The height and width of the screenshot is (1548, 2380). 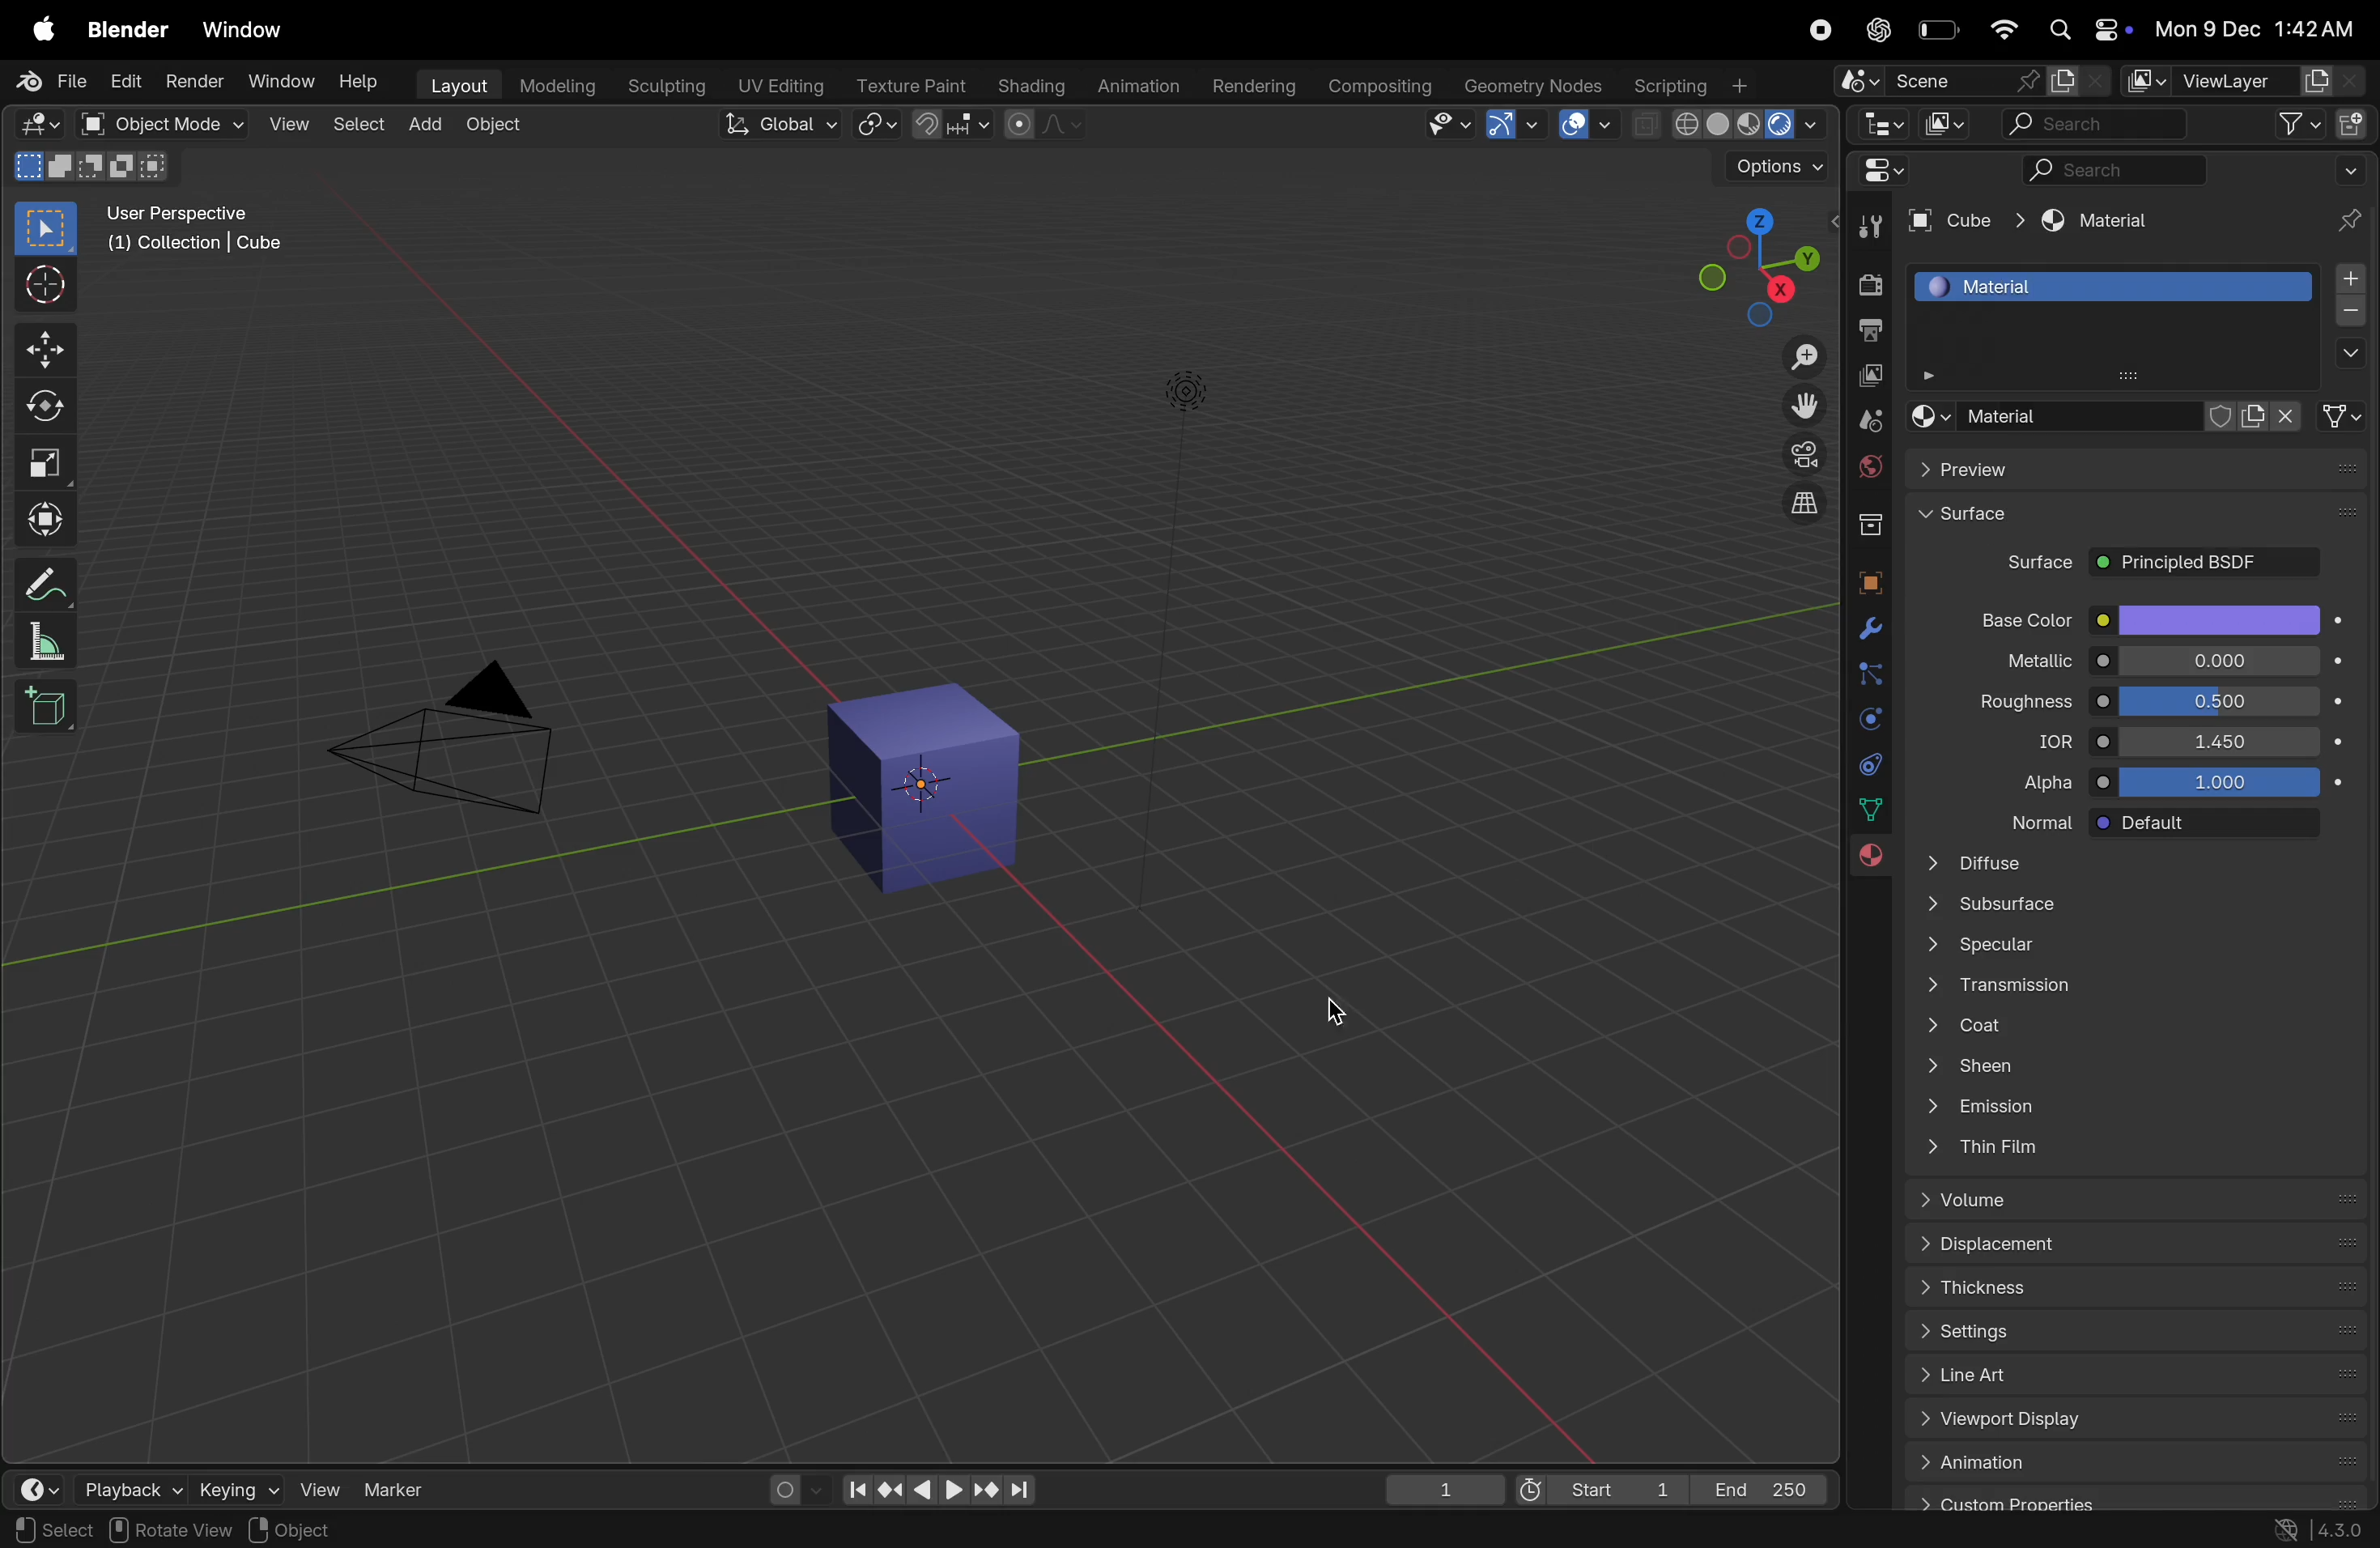 I want to click on editor type, so click(x=1876, y=170).